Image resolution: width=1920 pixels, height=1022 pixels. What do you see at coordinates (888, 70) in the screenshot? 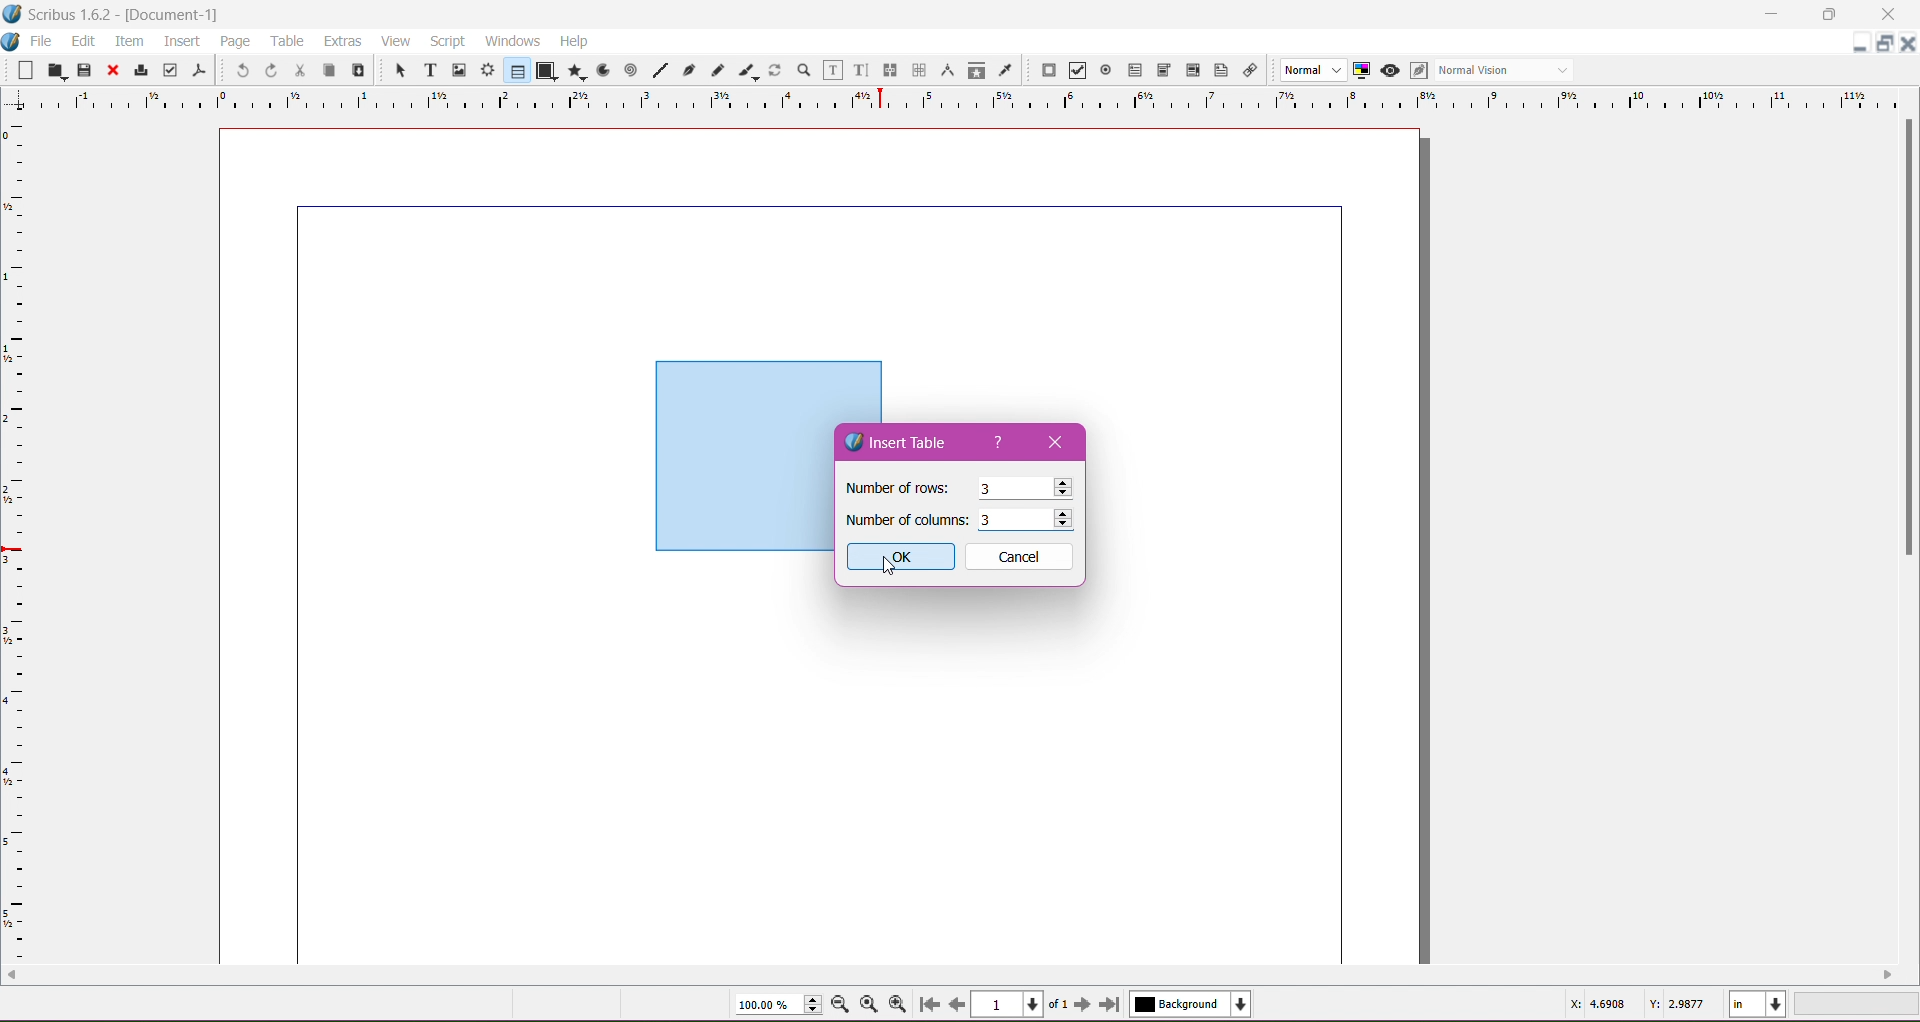
I see `Link Text Frames` at bounding box center [888, 70].